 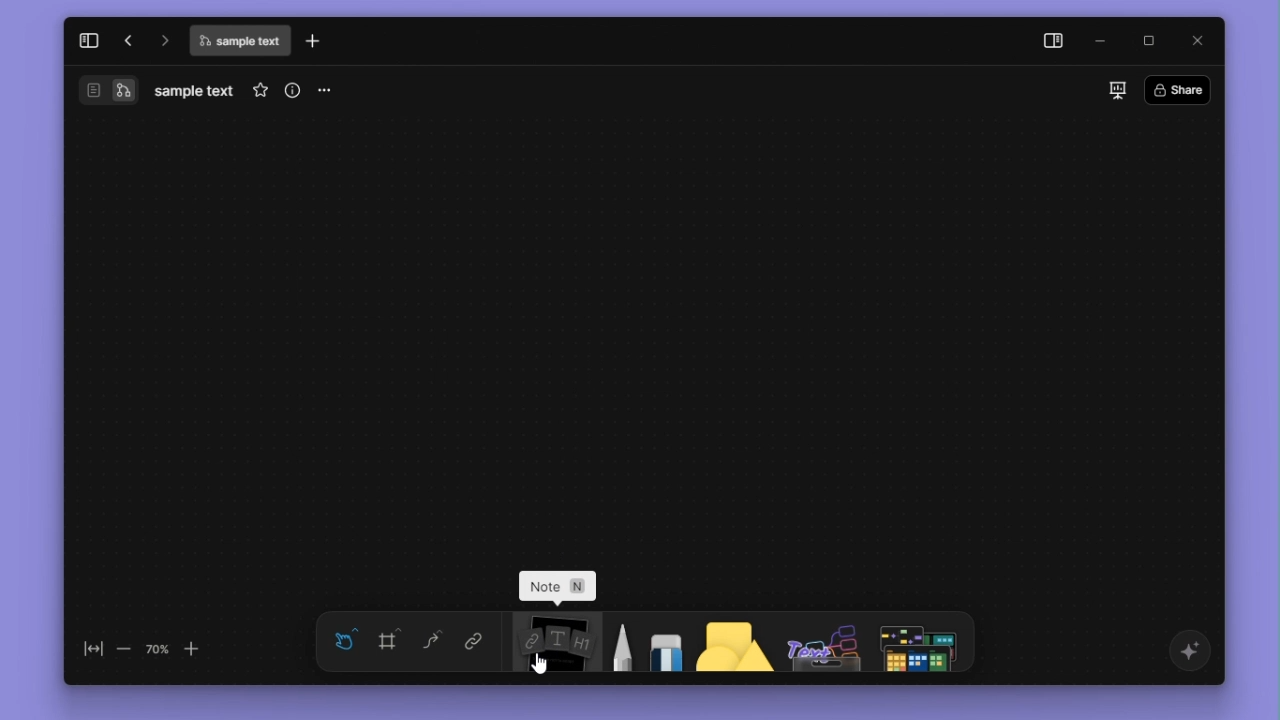 I want to click on maximize, so click(x=1151, y=39).